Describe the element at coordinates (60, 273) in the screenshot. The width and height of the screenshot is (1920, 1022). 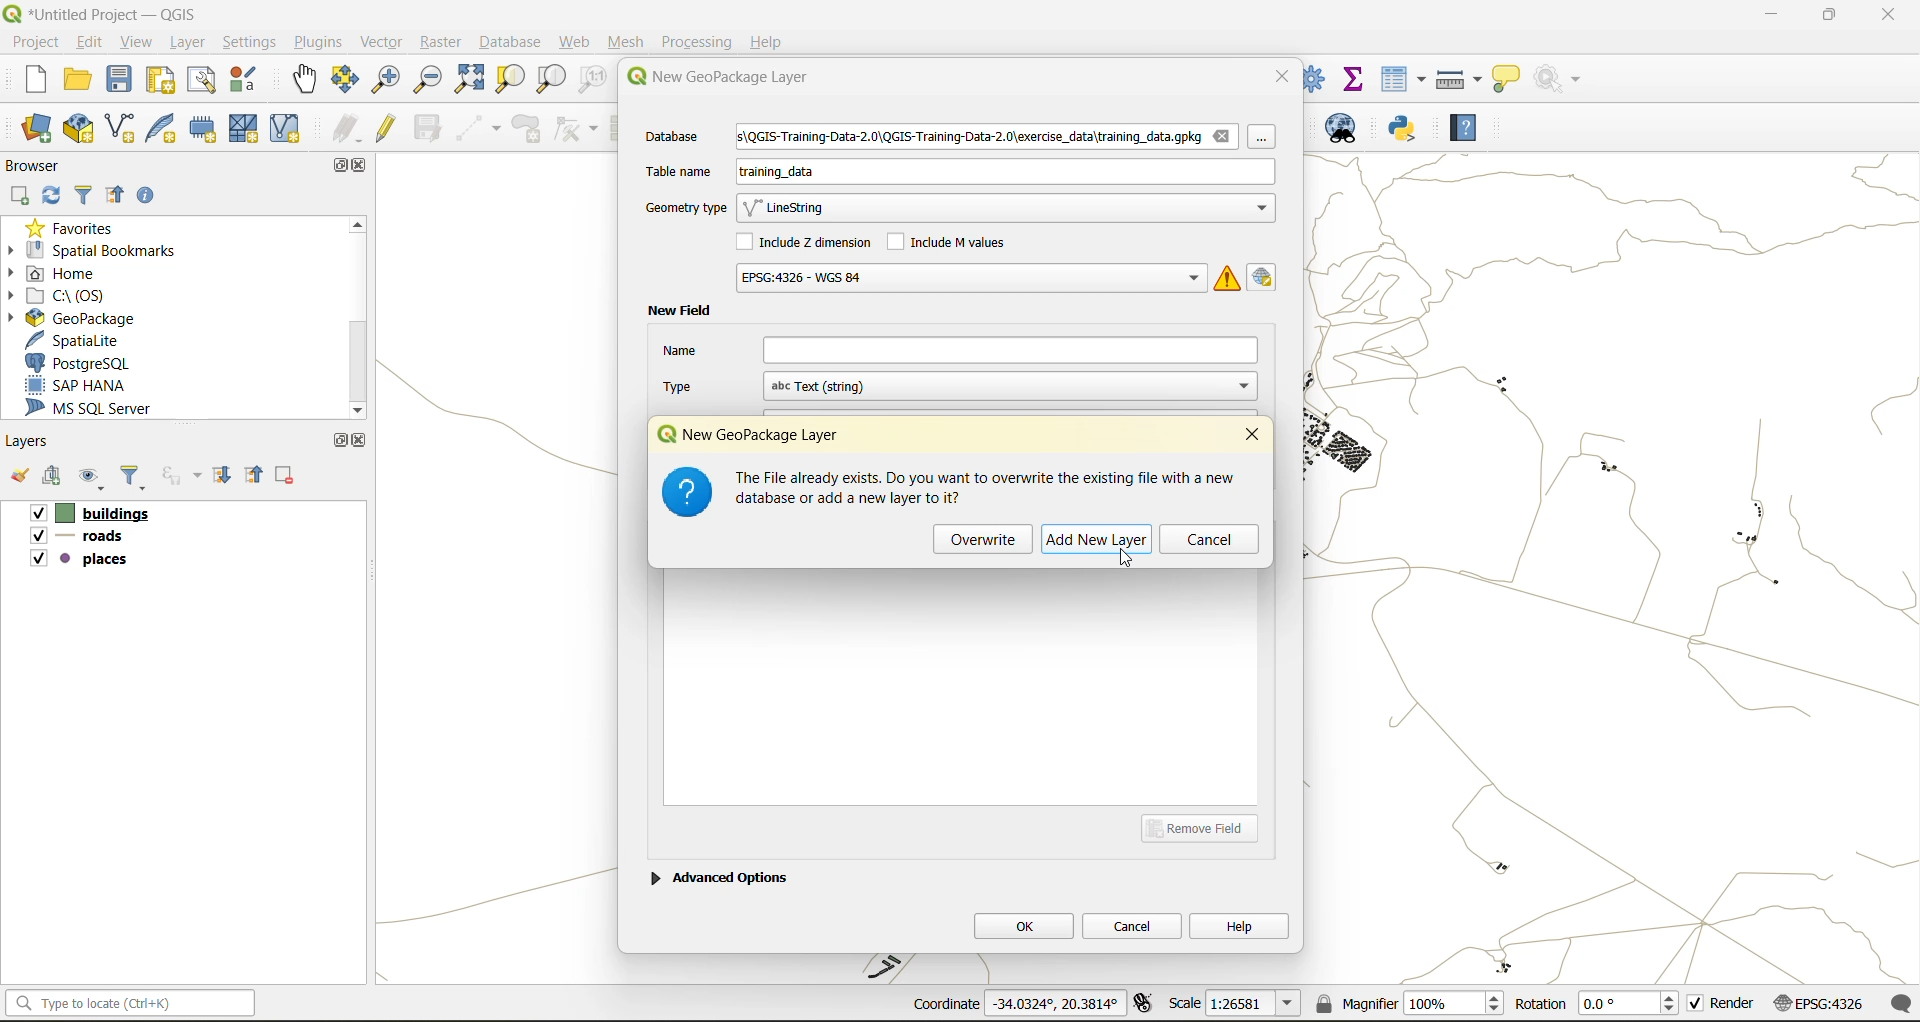
I see `home` at that location.